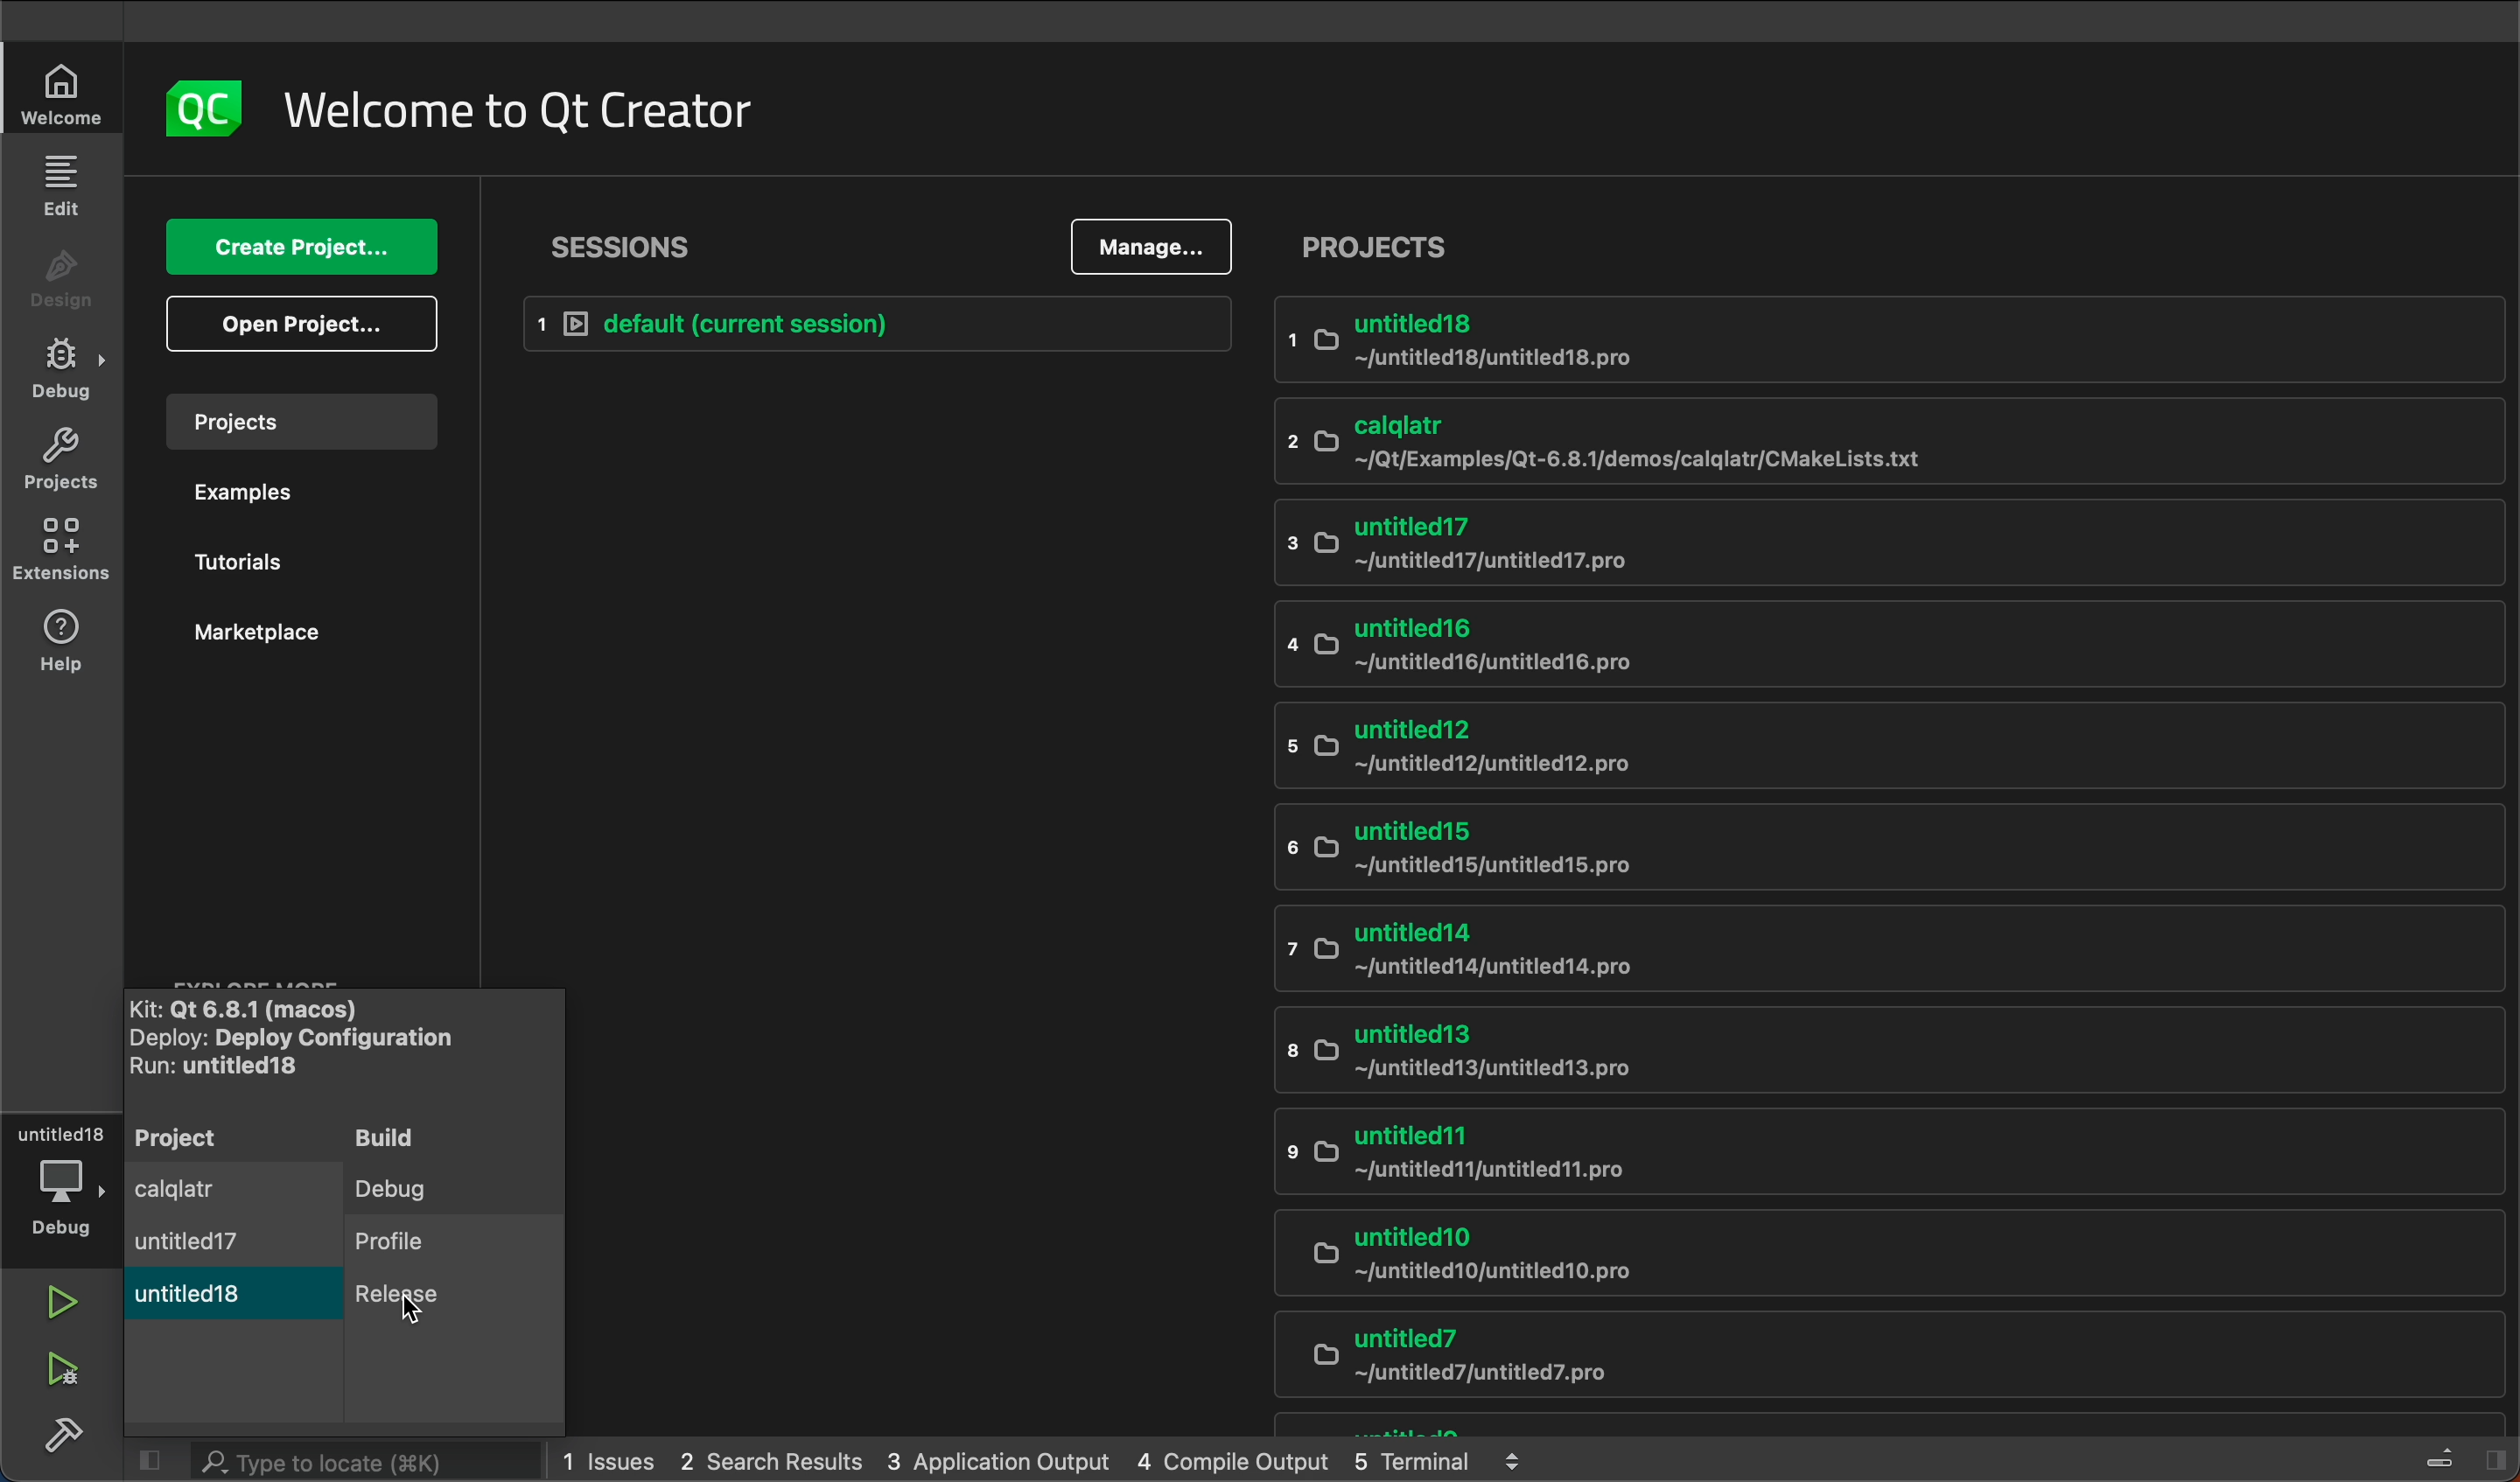  I want to click on run and debug, so click(70, 1370).